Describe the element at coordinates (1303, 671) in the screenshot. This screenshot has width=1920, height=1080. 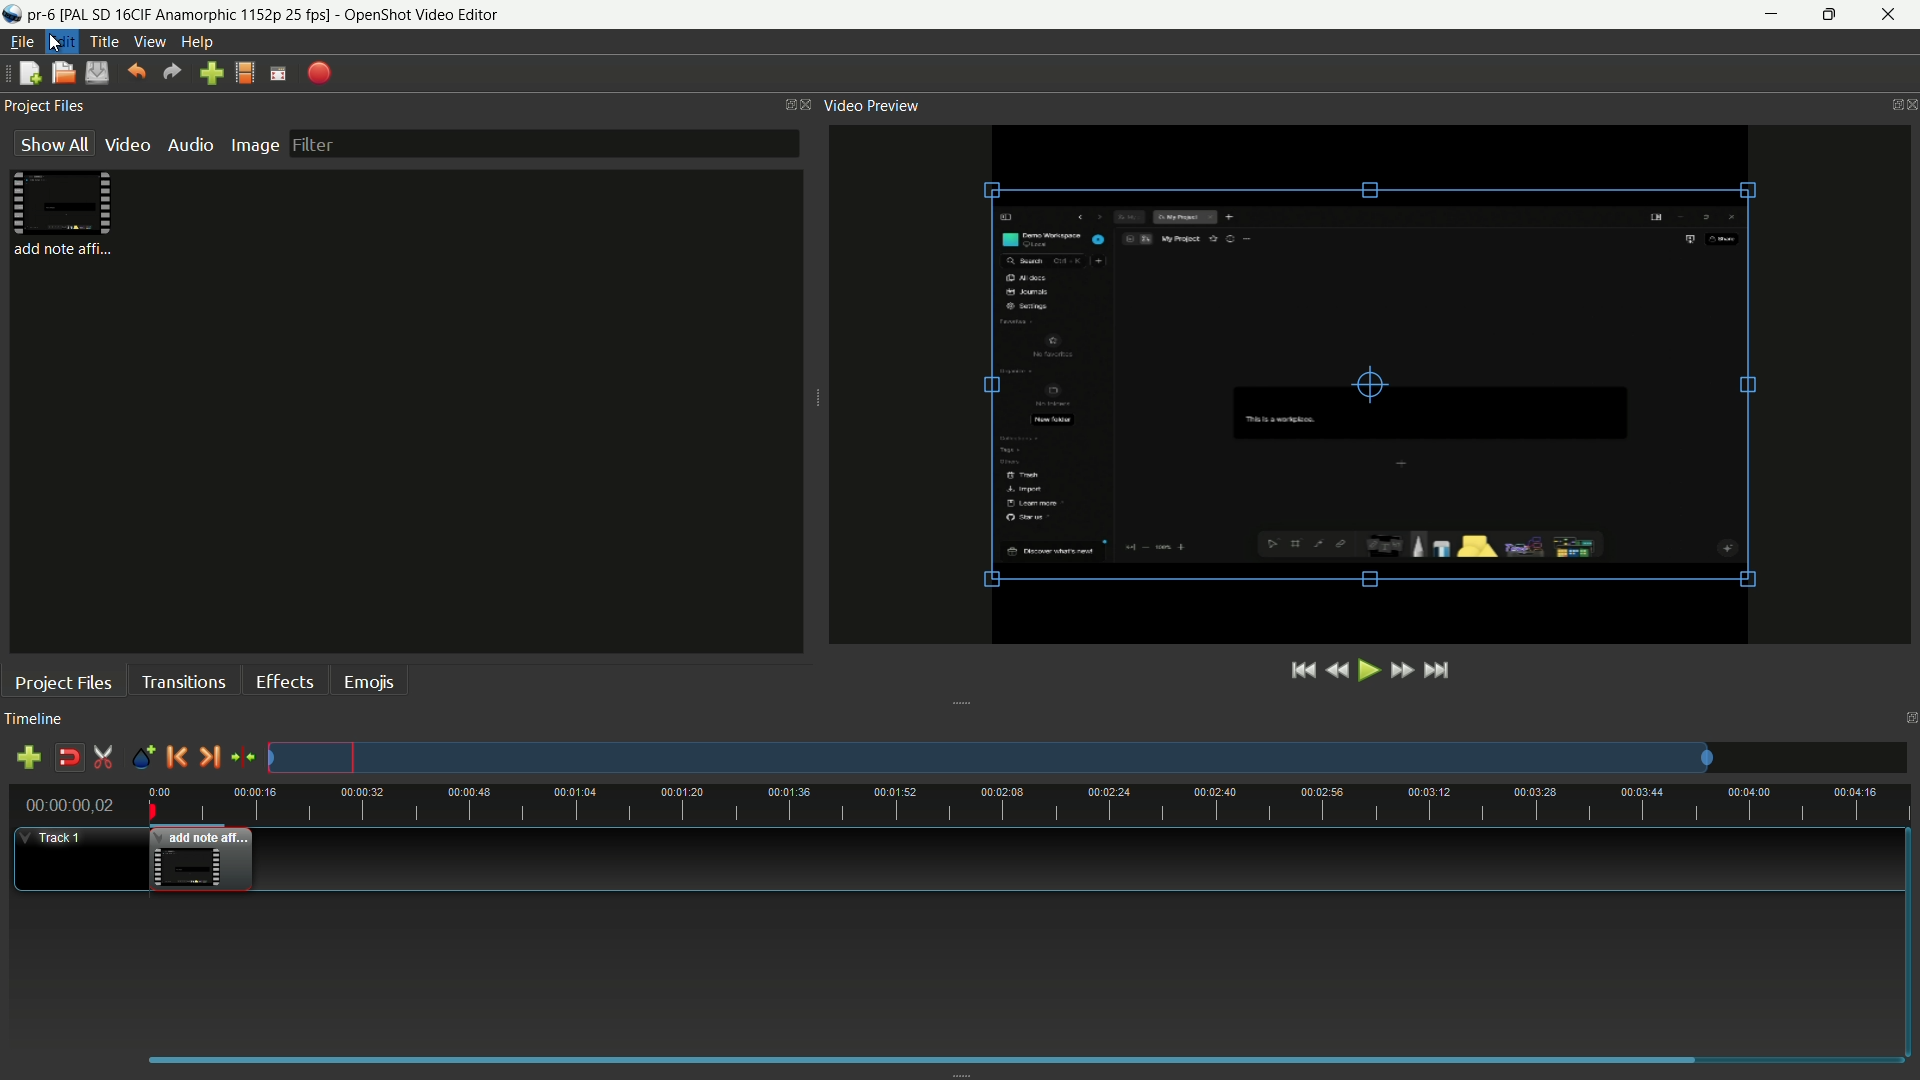
I see `jump to start` at that location.